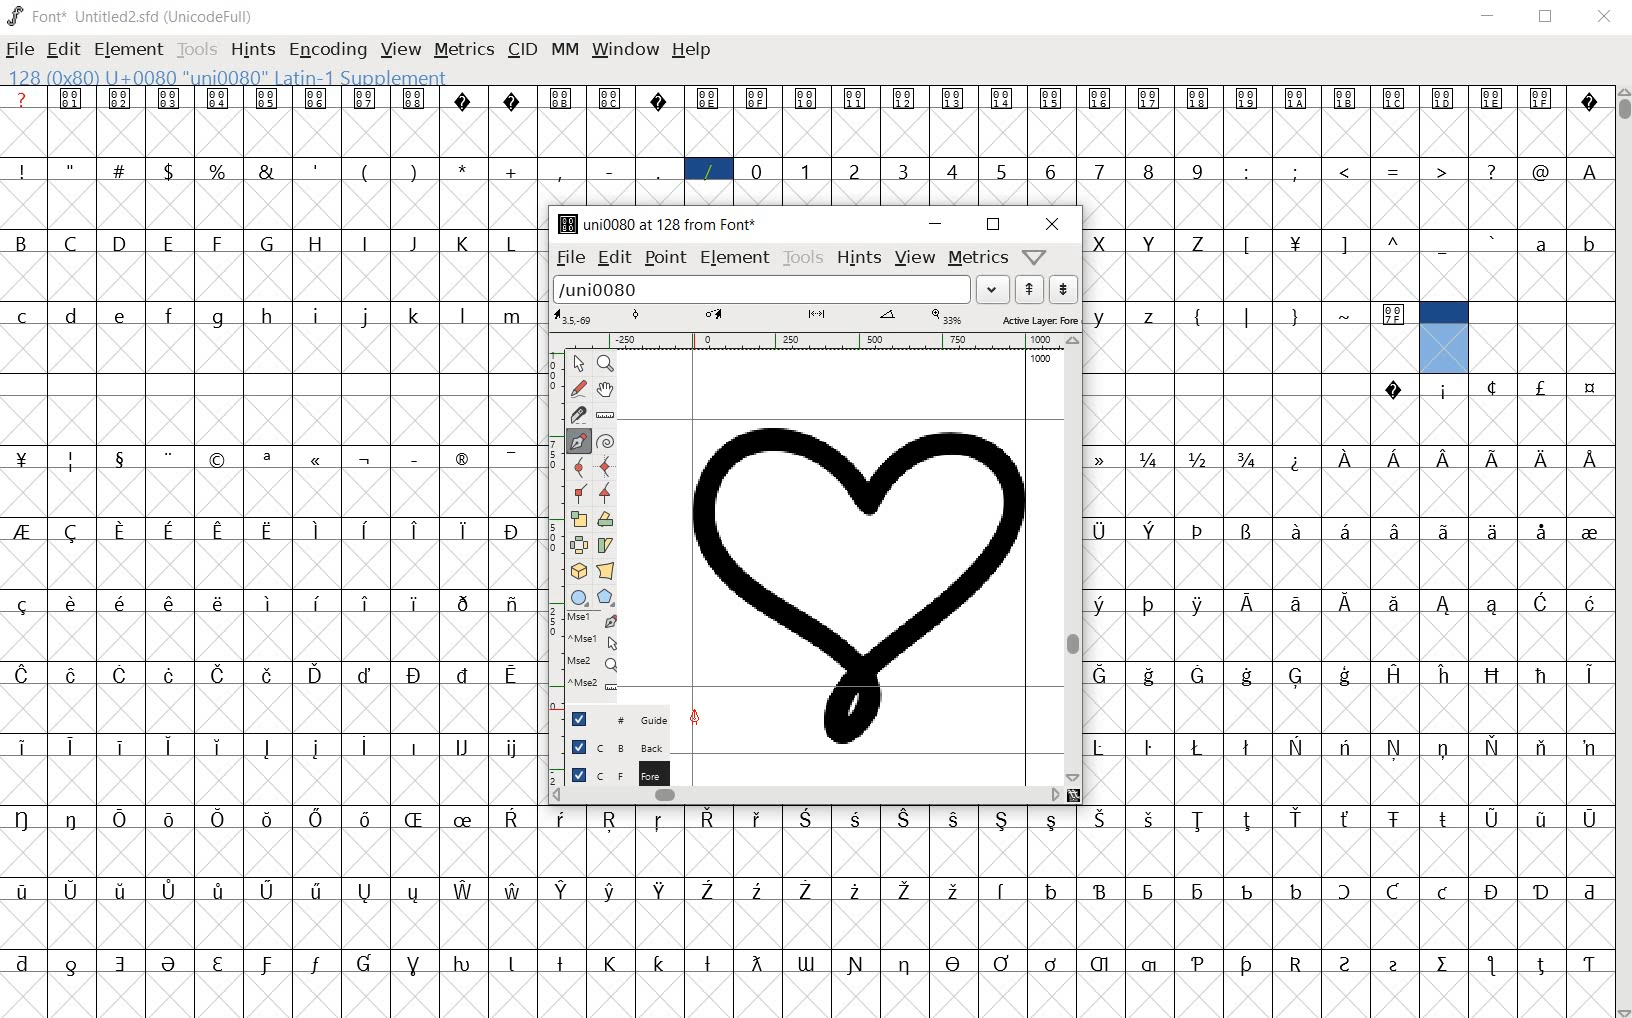 This screenshot has height=1018, width=1632. Describe the element at coordinates (583, 530) in the screenshot. I see `editing tools` at that location.